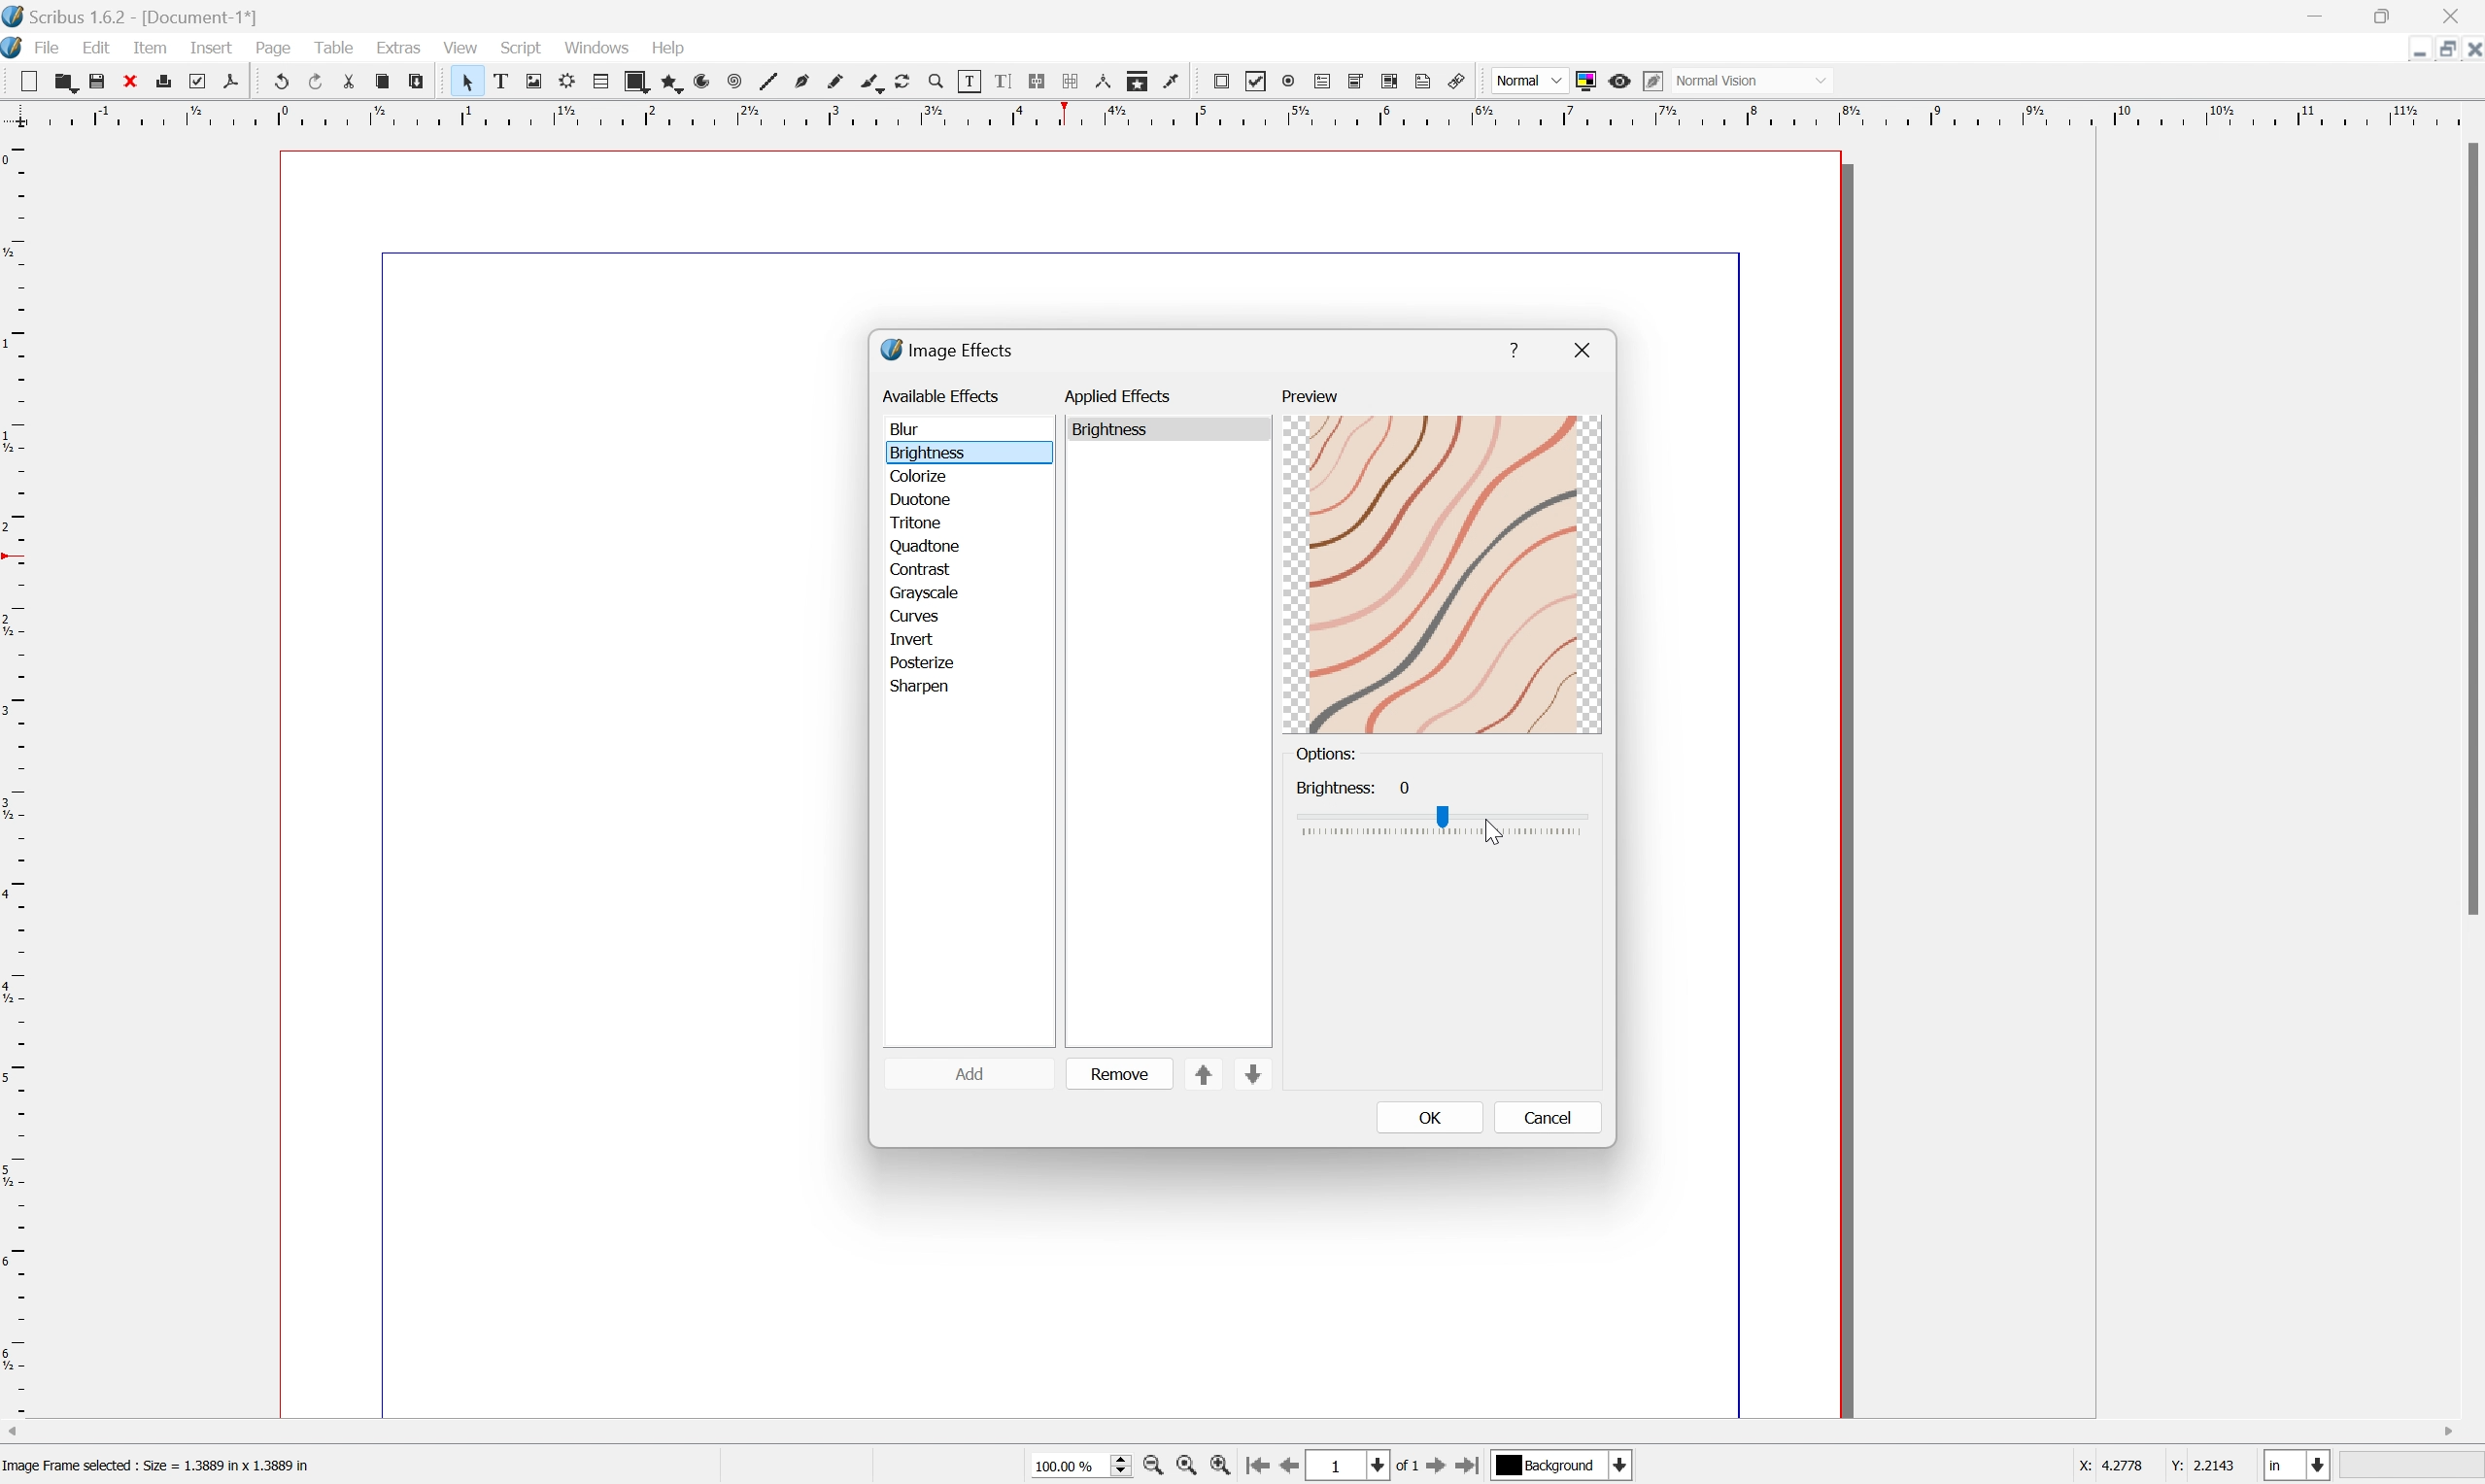 This screenshot has height=1484, width=2485. I want to click on PDF List Box, so click(1394, 82).